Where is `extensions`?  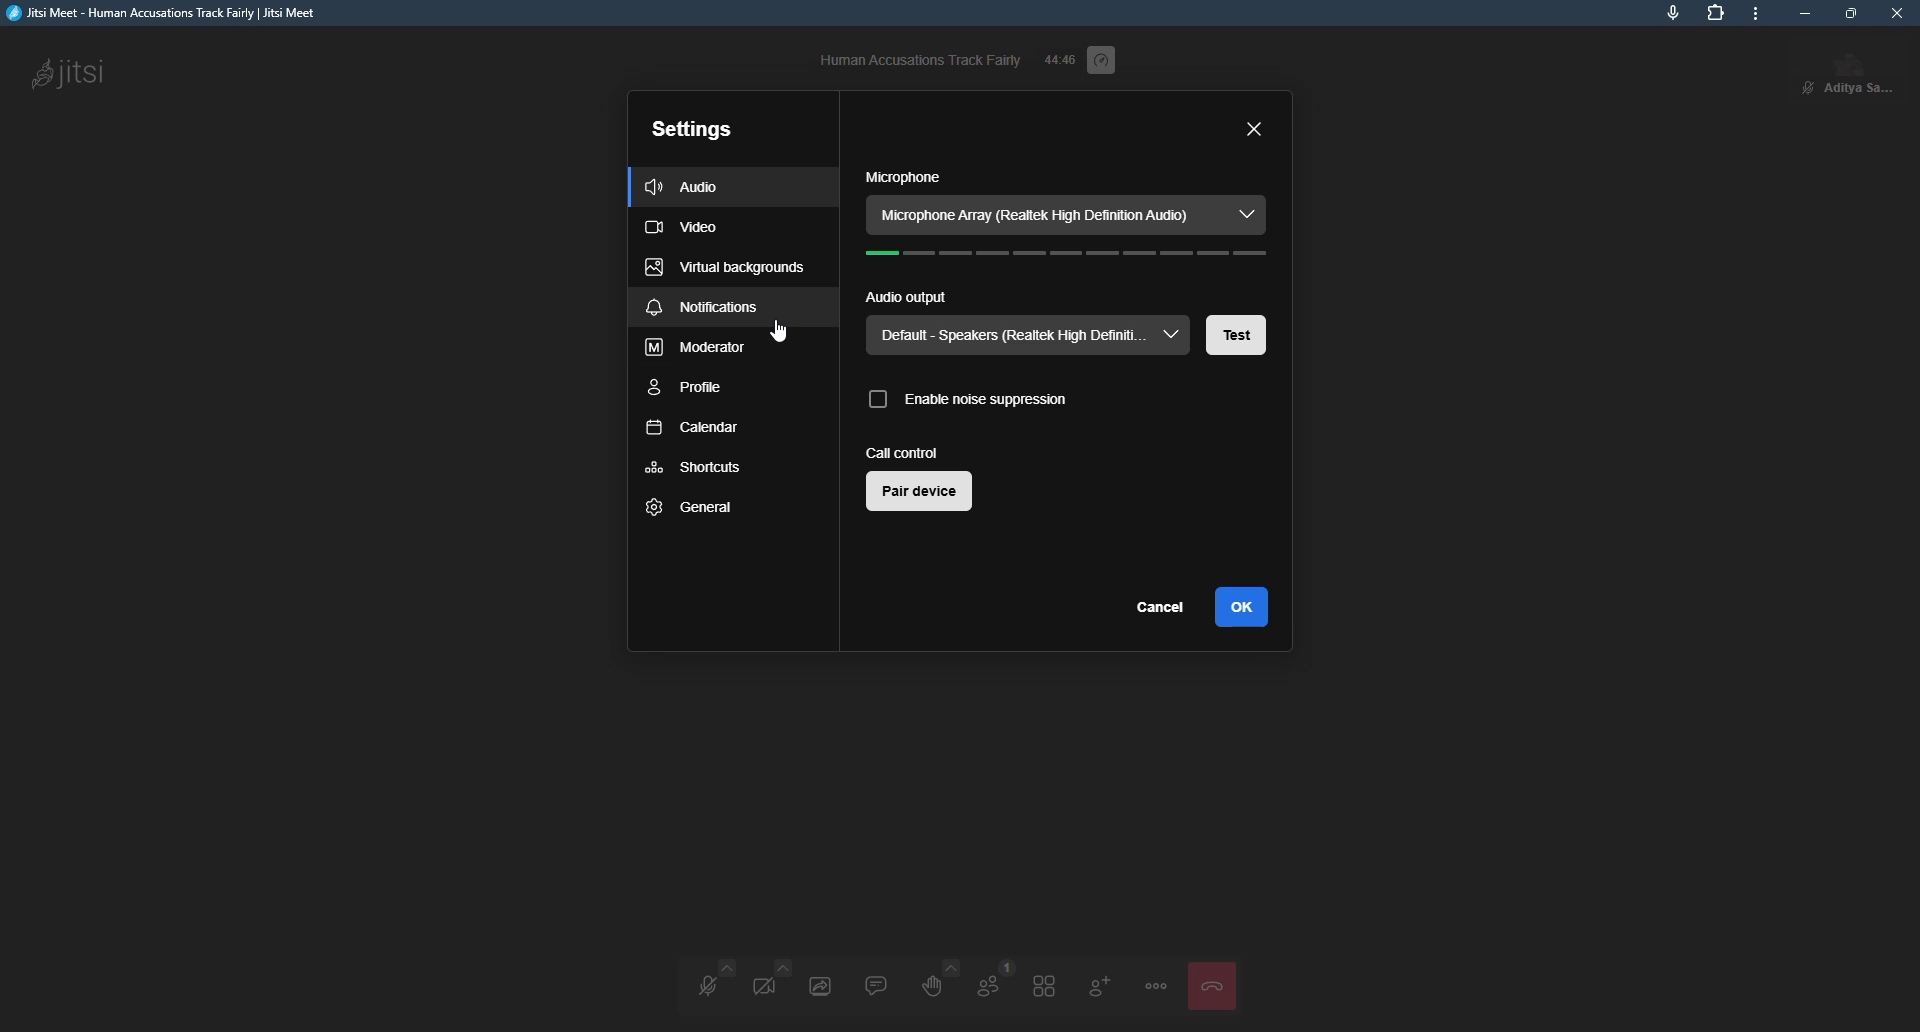
extensions is located at coordinates (1713, 13).